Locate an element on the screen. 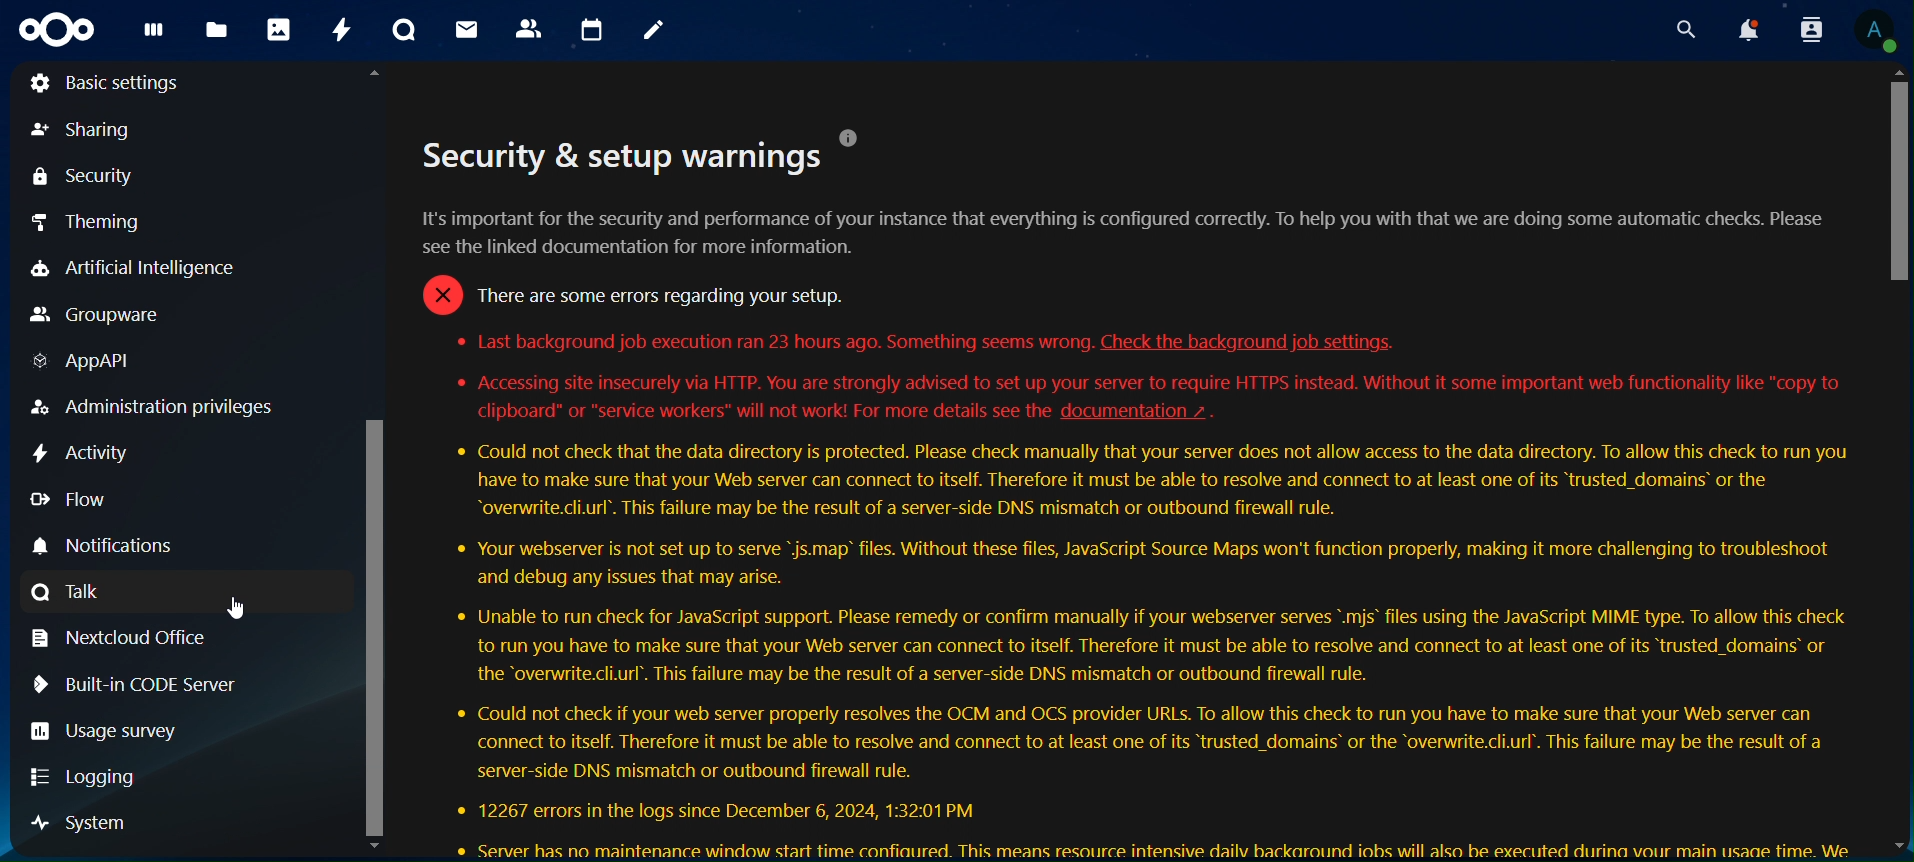  built in code server is located at coordinates (130, 683).